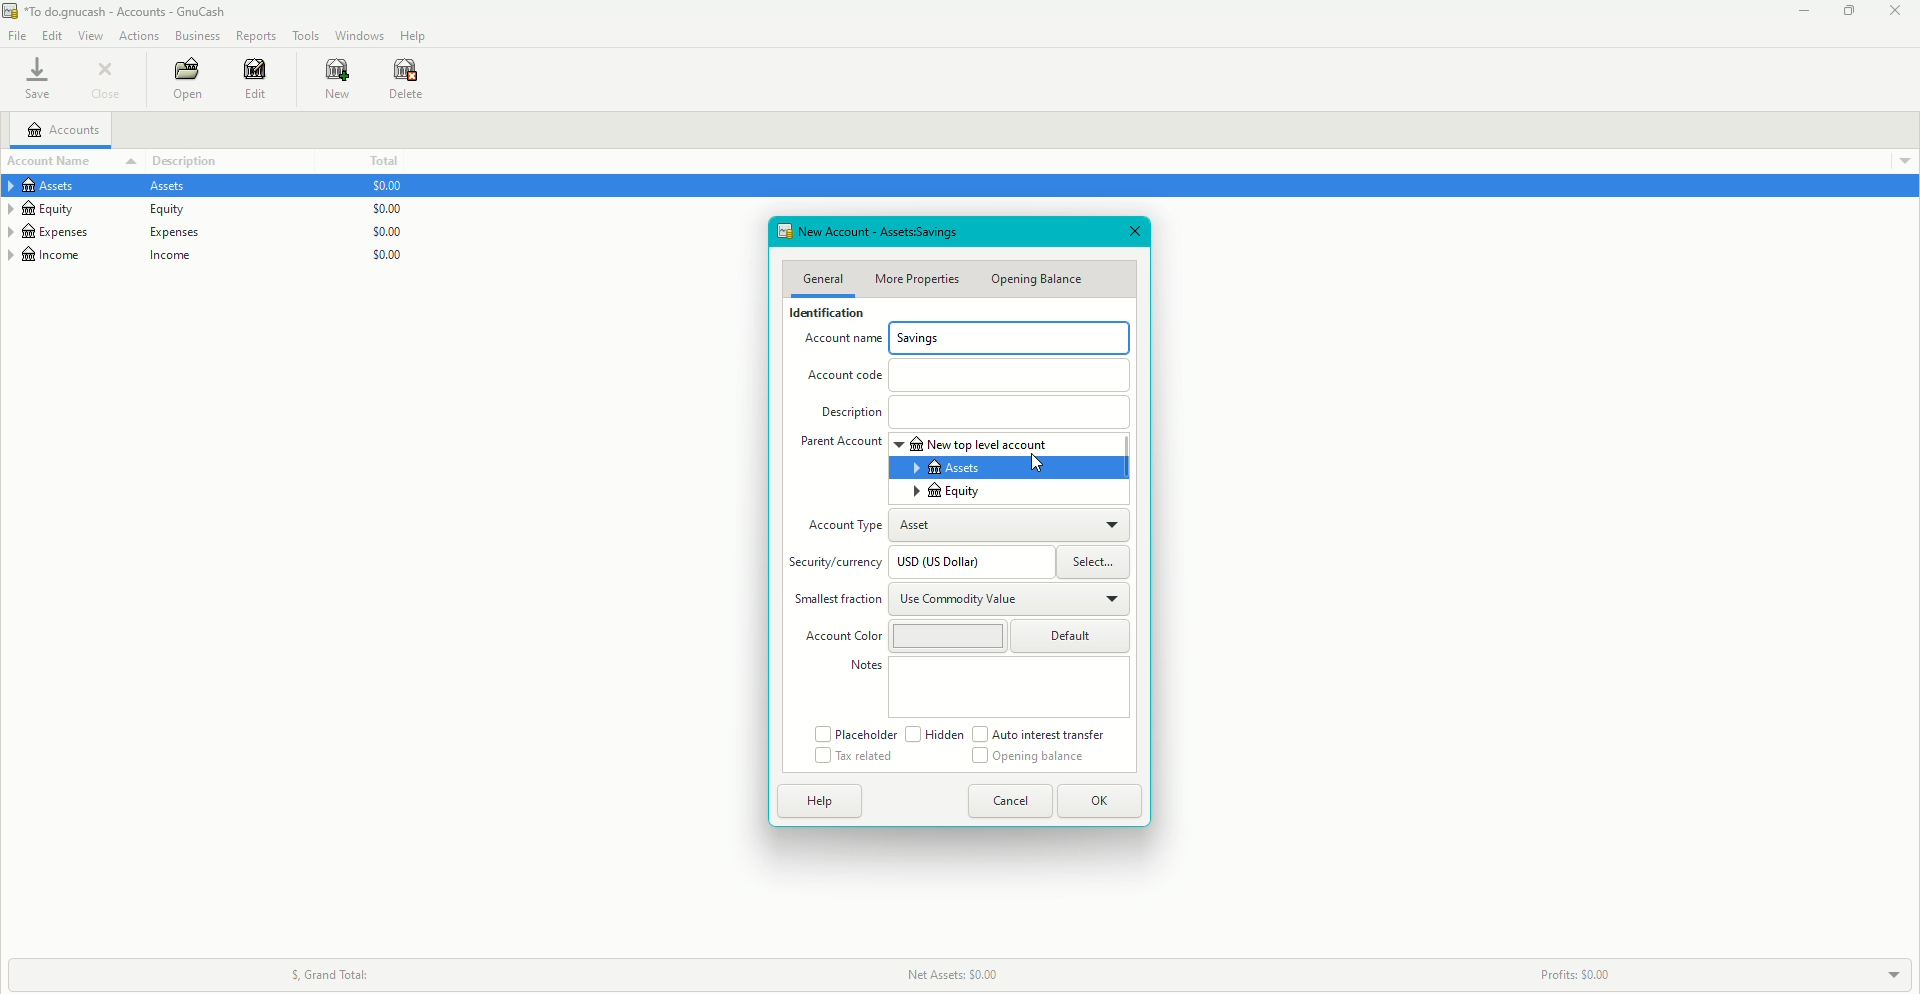 This screenshot has width=1920, height=994. Describe the element at coordinates (822, 278) in the screenshot. I see `General` at that location.